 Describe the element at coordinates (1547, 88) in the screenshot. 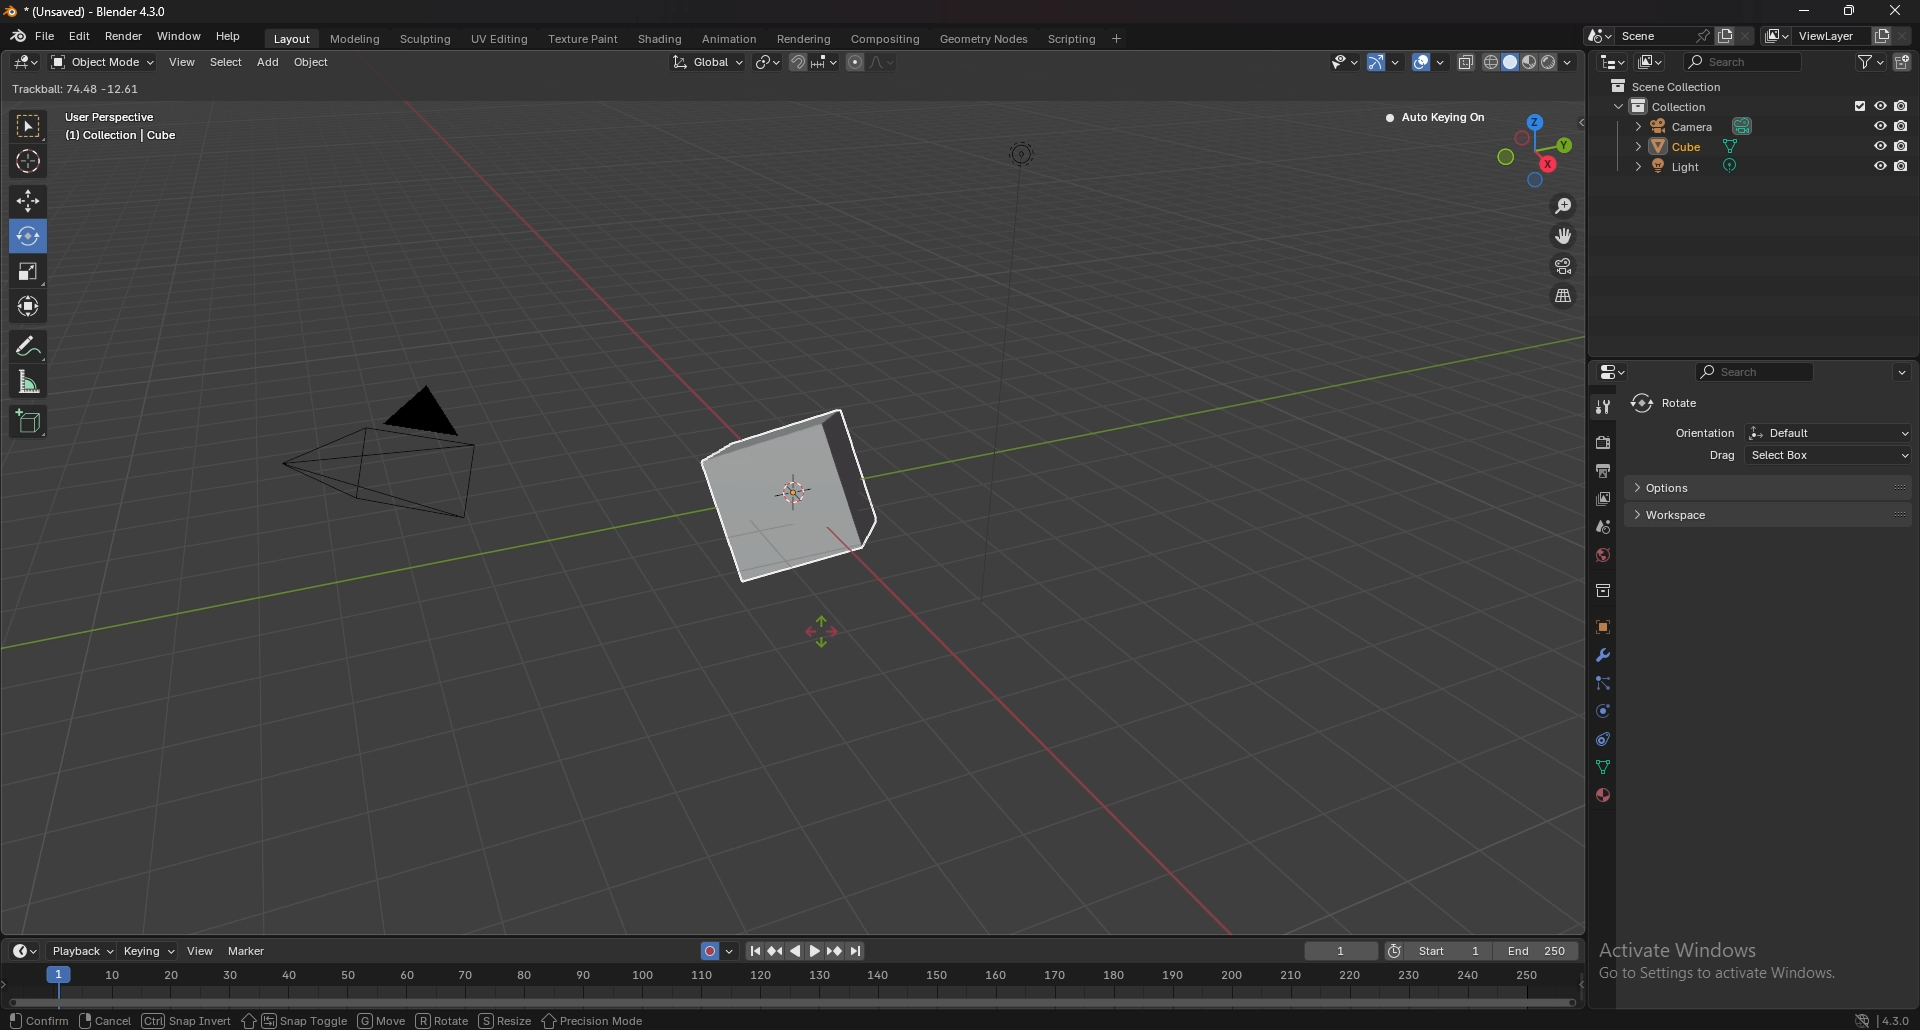

I see `options` at that location.